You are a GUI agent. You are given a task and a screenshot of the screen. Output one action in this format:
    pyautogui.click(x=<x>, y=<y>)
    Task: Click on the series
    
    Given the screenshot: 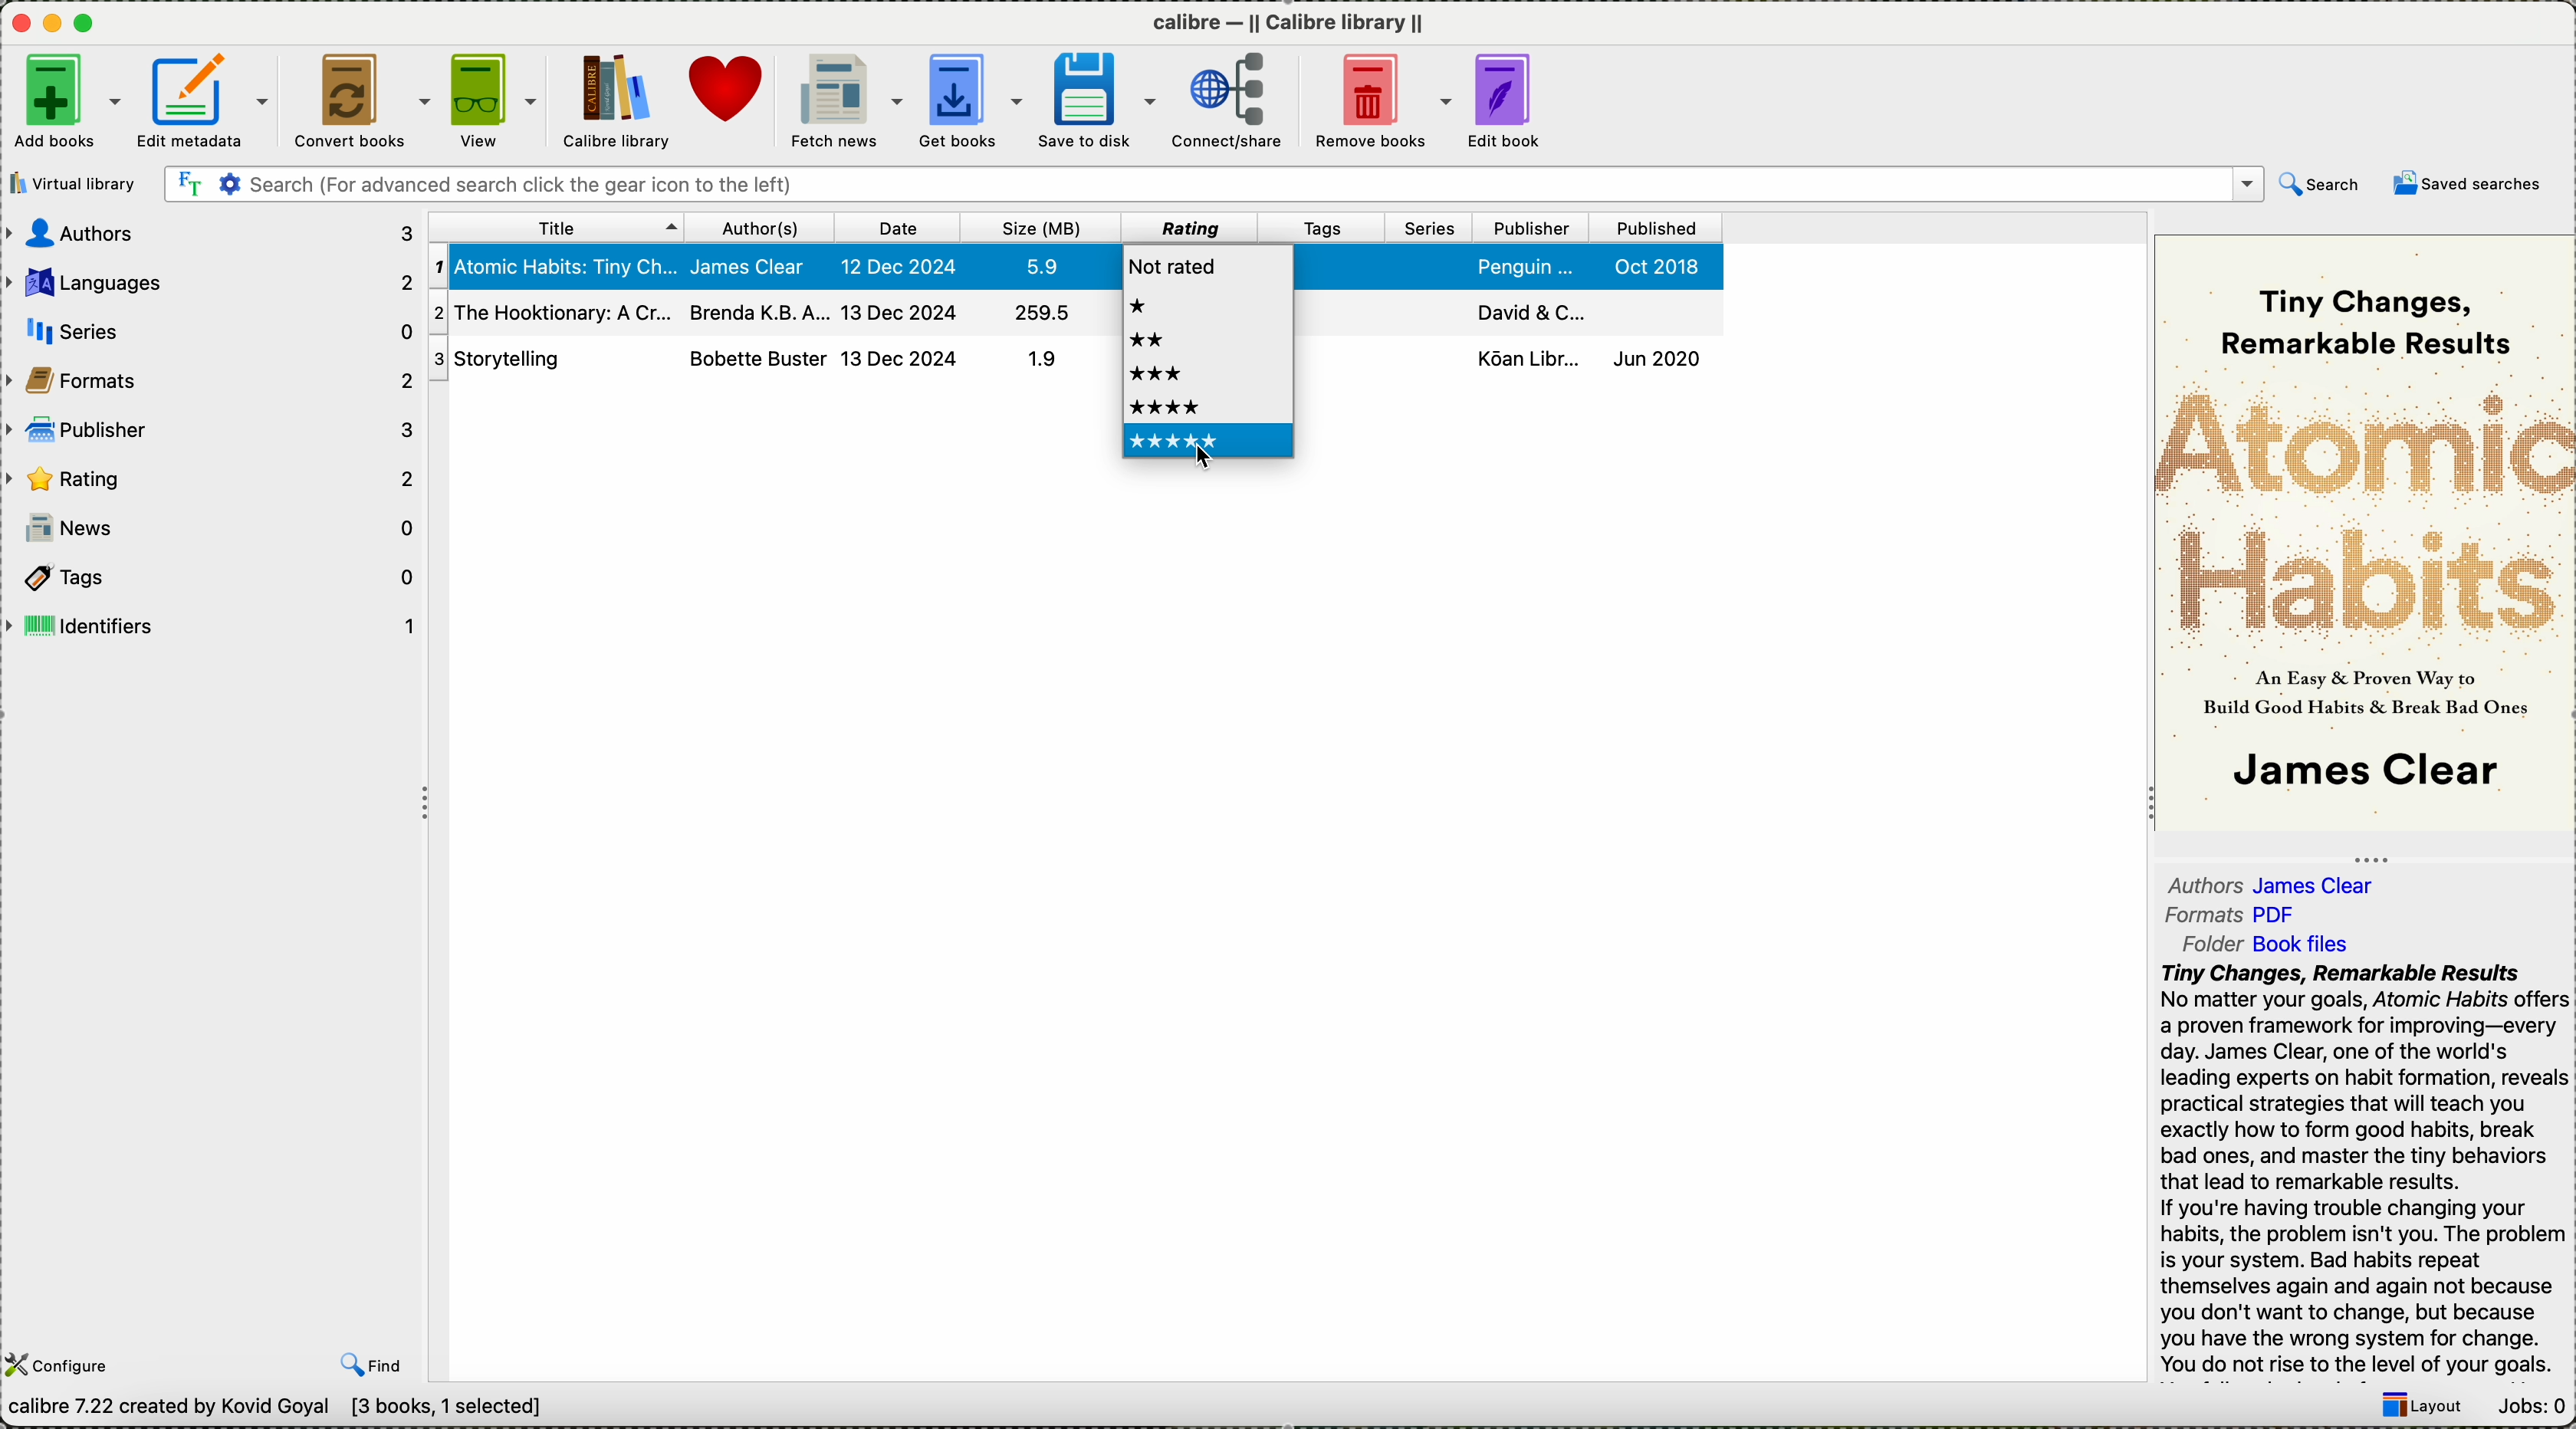 What is the action you would take?
    pyautogui.click(x=1427, y=362)
    